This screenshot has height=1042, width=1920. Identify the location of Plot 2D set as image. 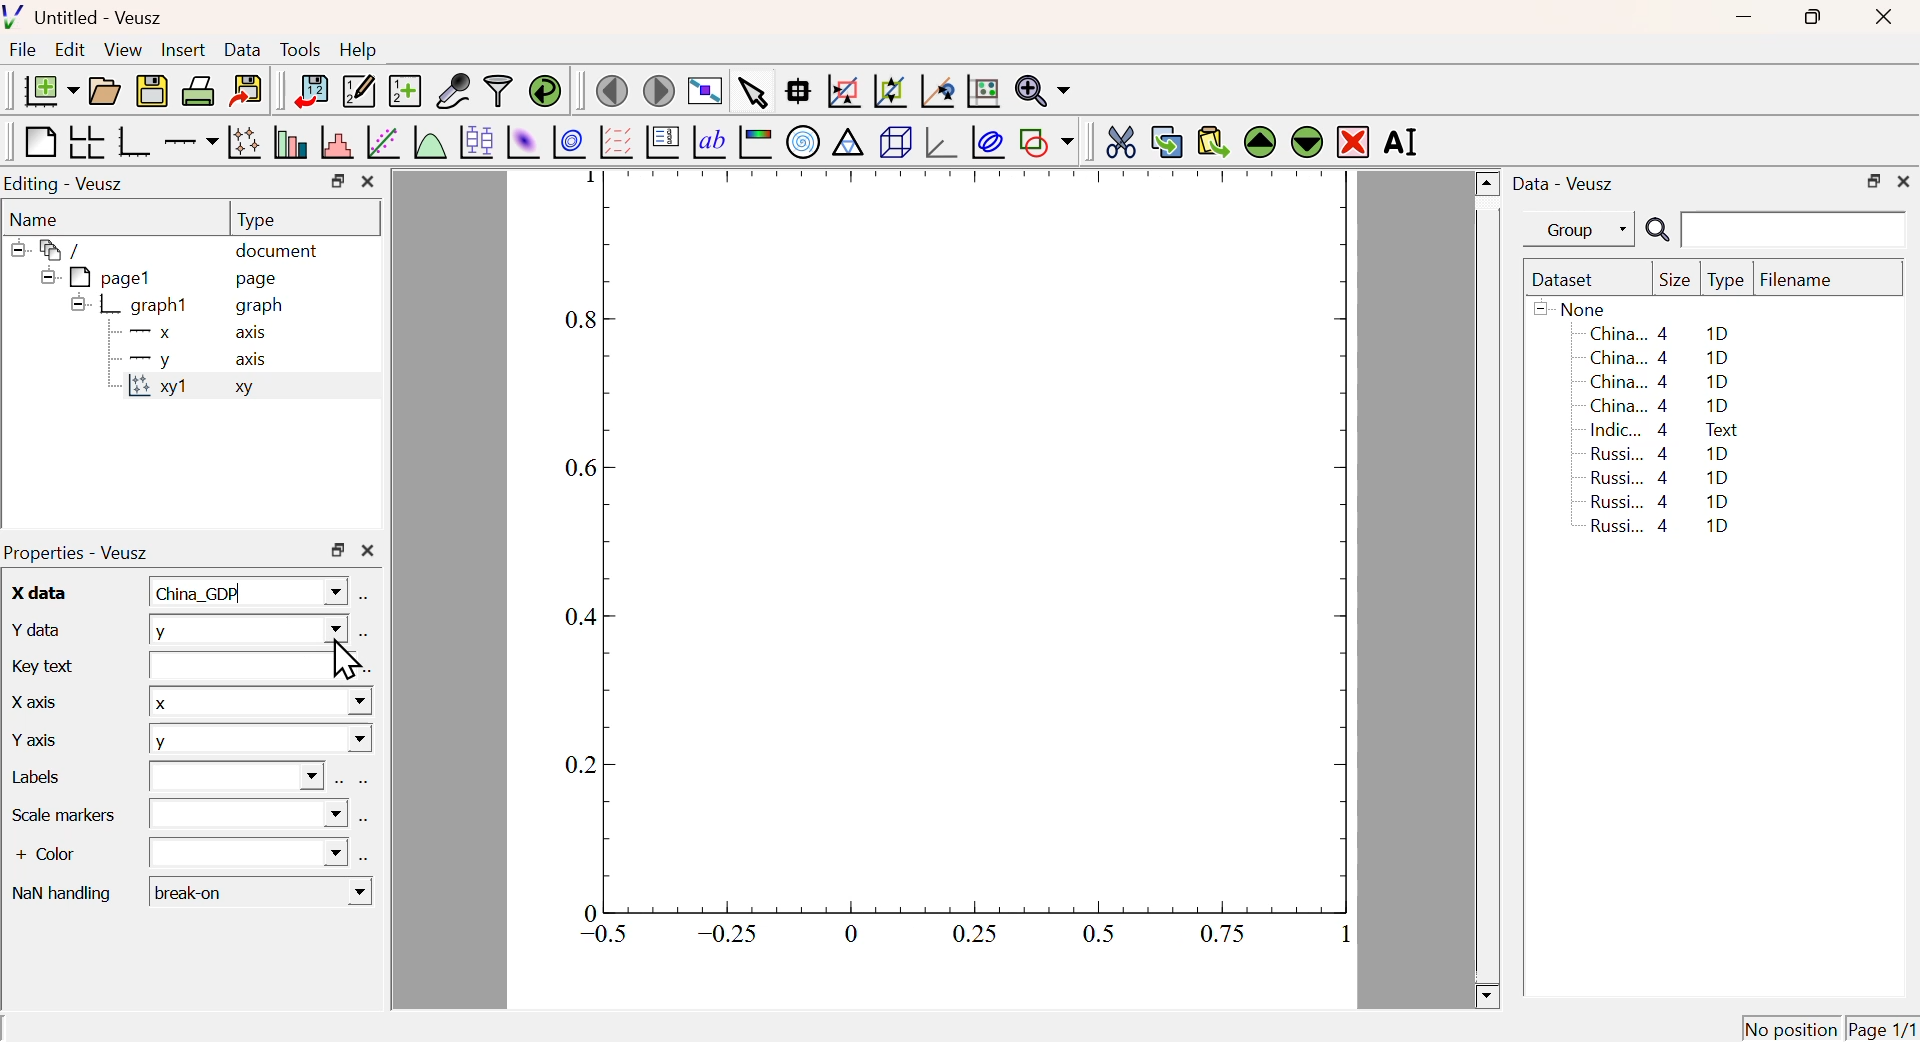
(522, 143).